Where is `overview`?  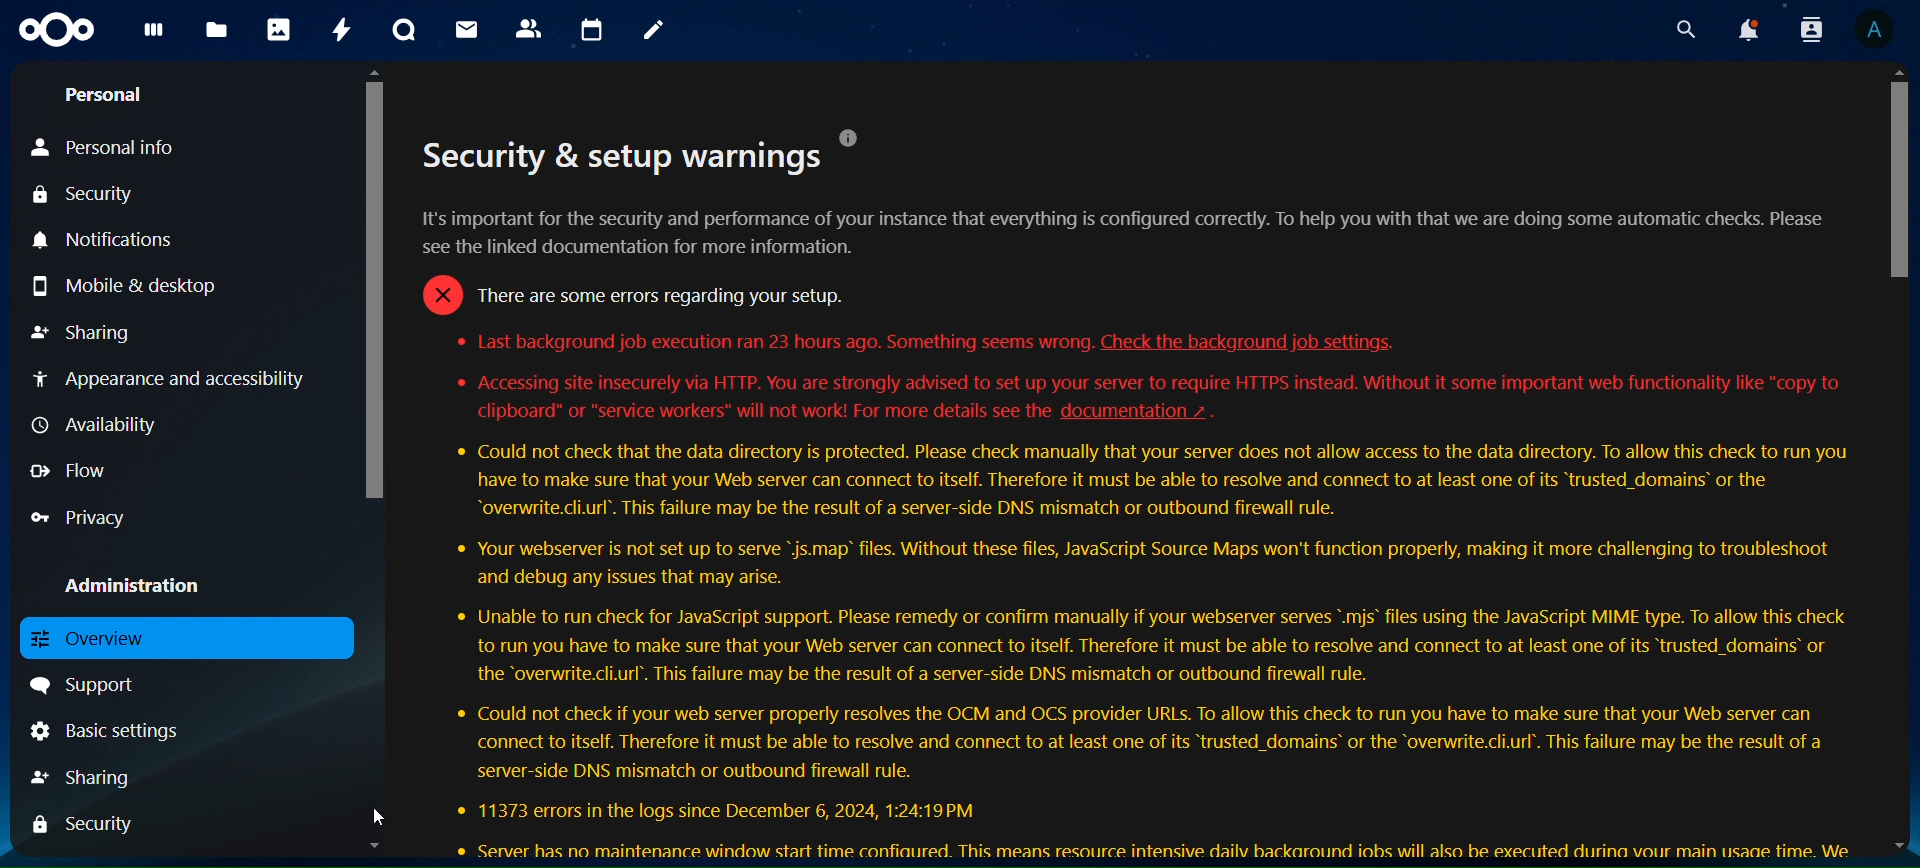 overview is located at coordinates (115, 638).